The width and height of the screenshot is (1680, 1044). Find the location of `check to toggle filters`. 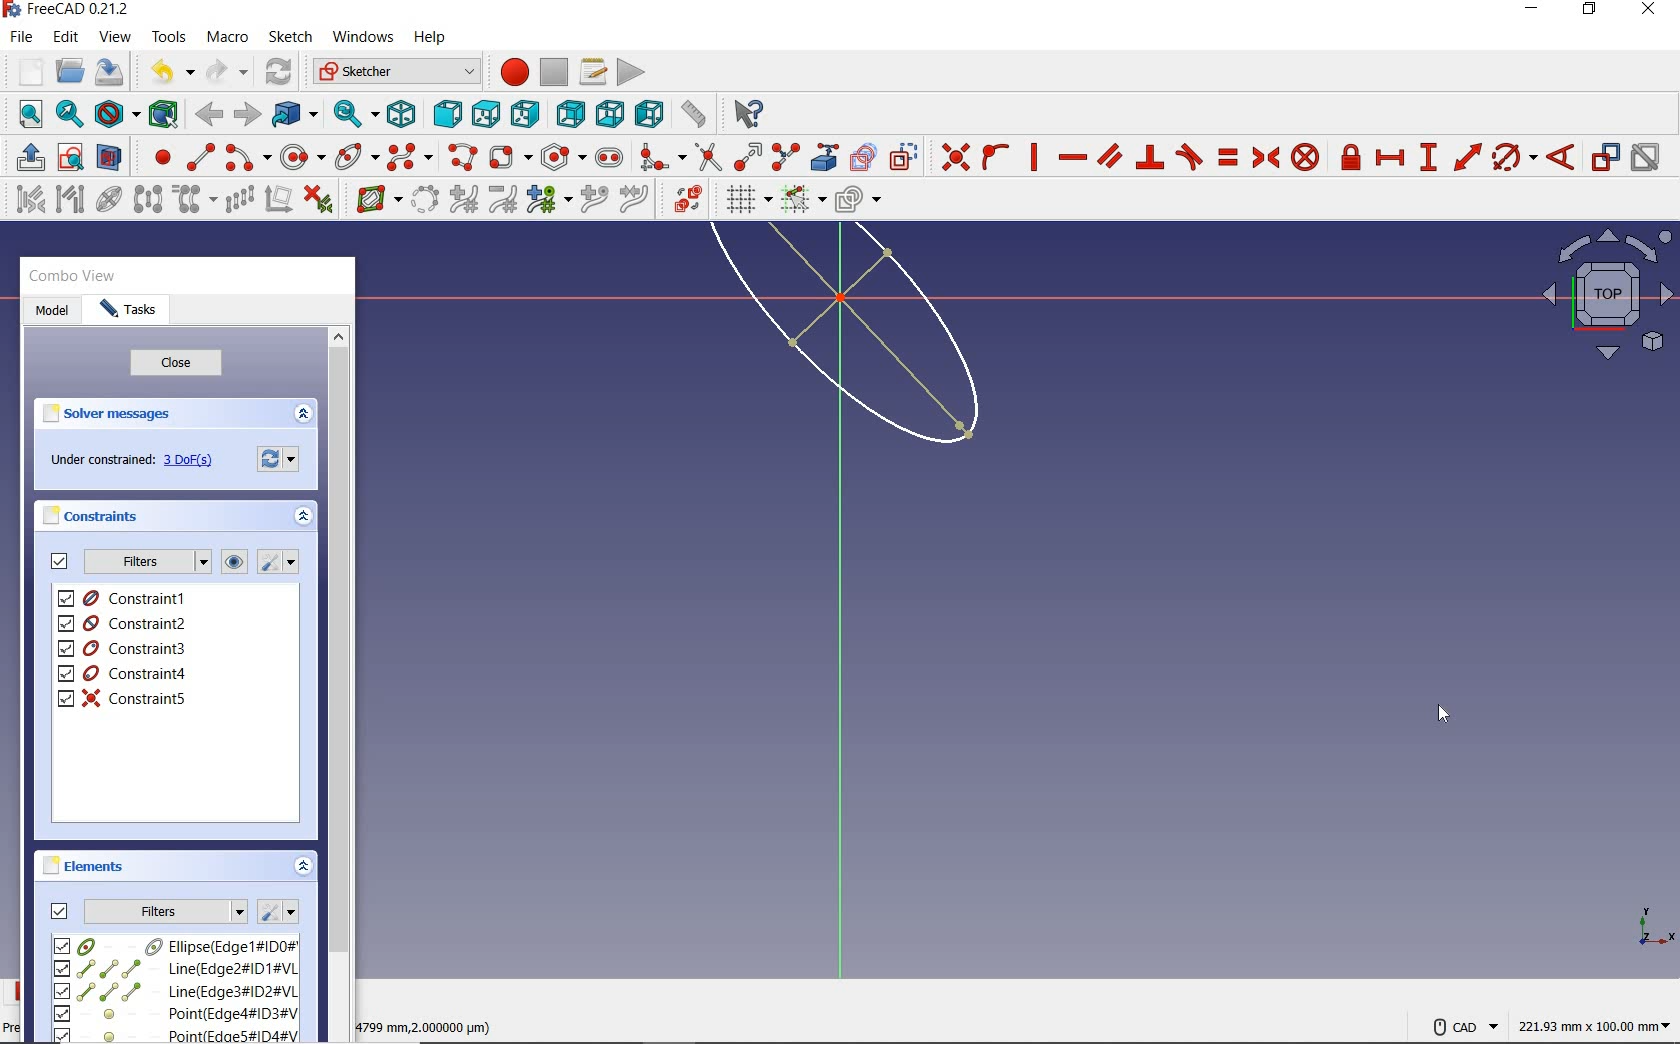

check to toggle filters is located at coordinates (60, 561).